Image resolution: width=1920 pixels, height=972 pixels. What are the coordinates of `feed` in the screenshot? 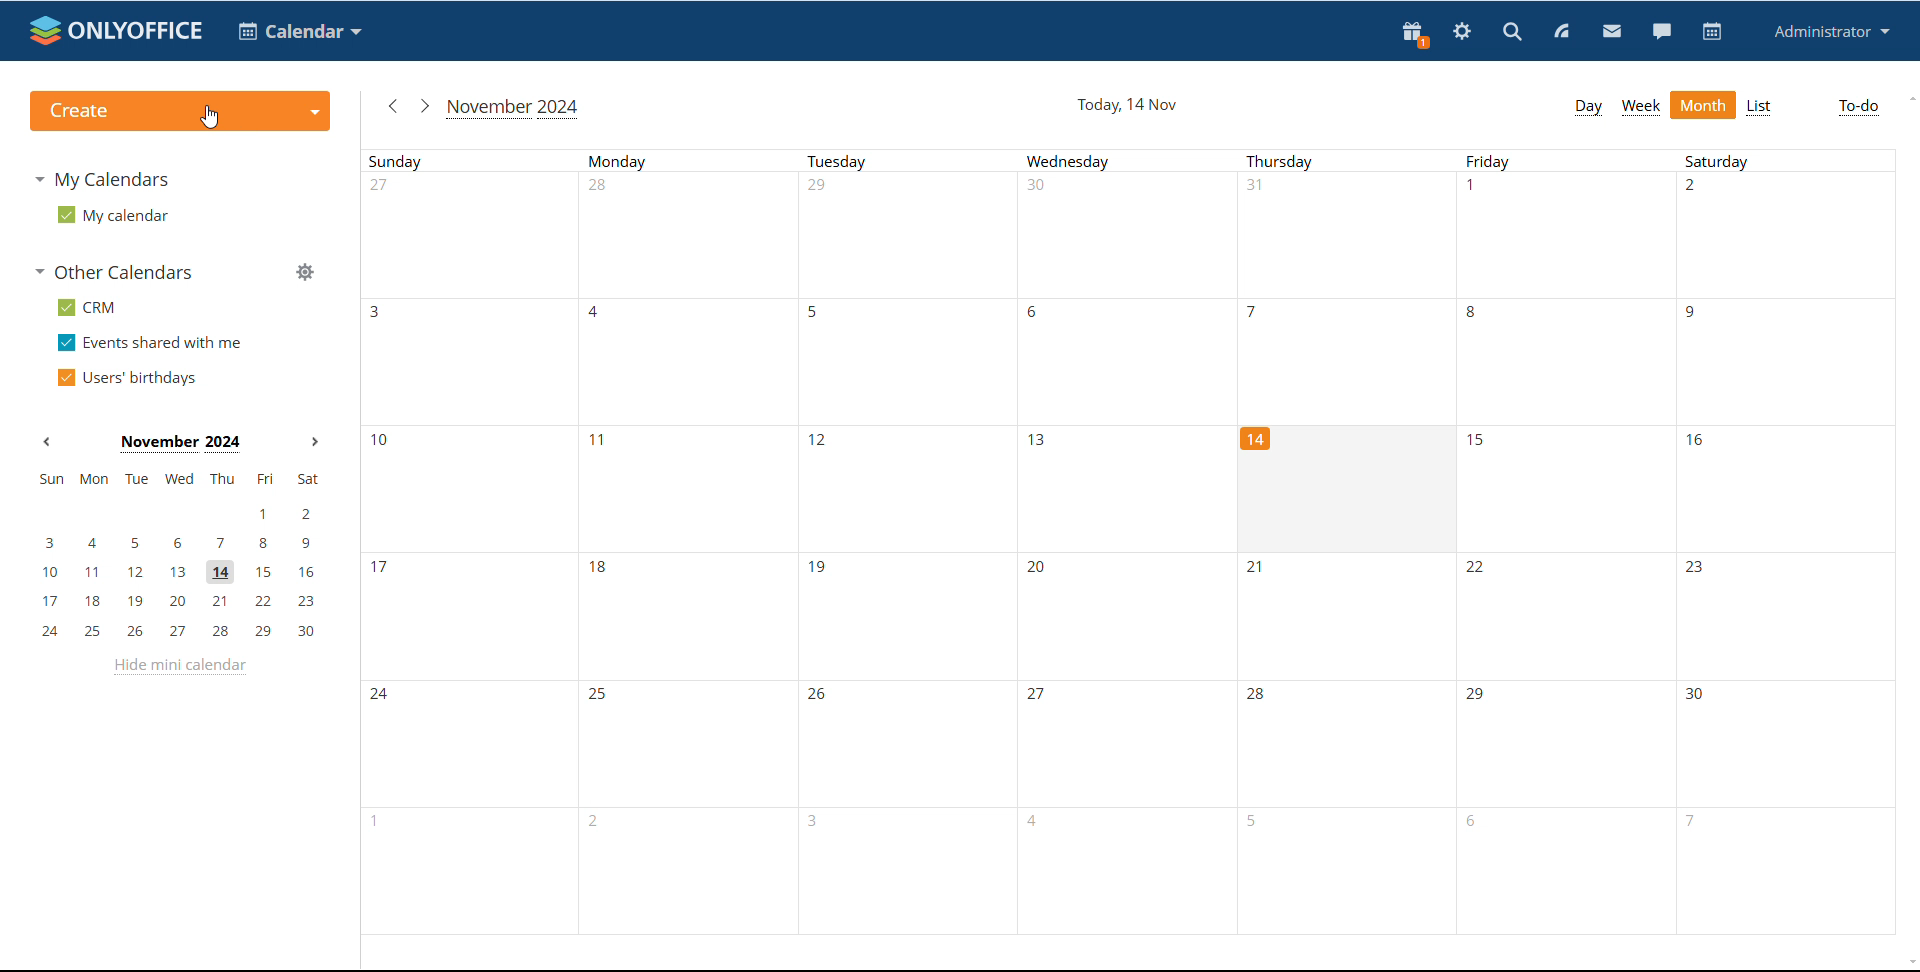 It's located at (1560, 31).